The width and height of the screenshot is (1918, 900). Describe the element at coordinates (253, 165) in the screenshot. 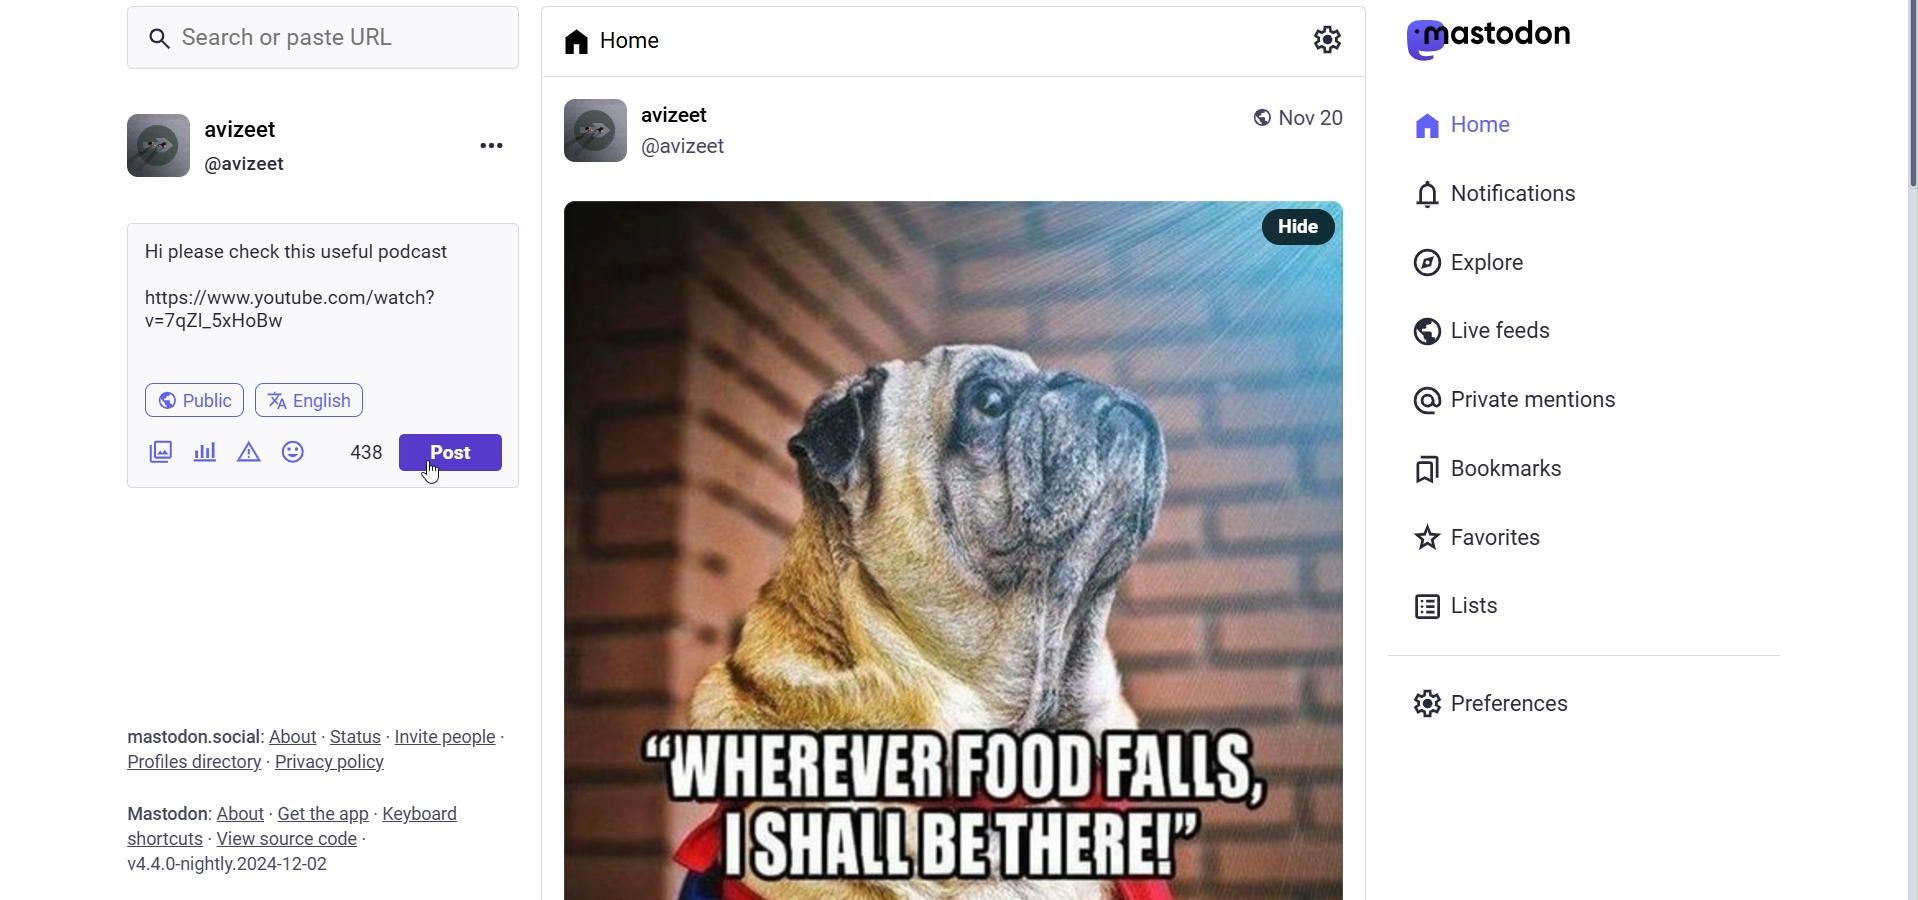

I see `@username` at that location.